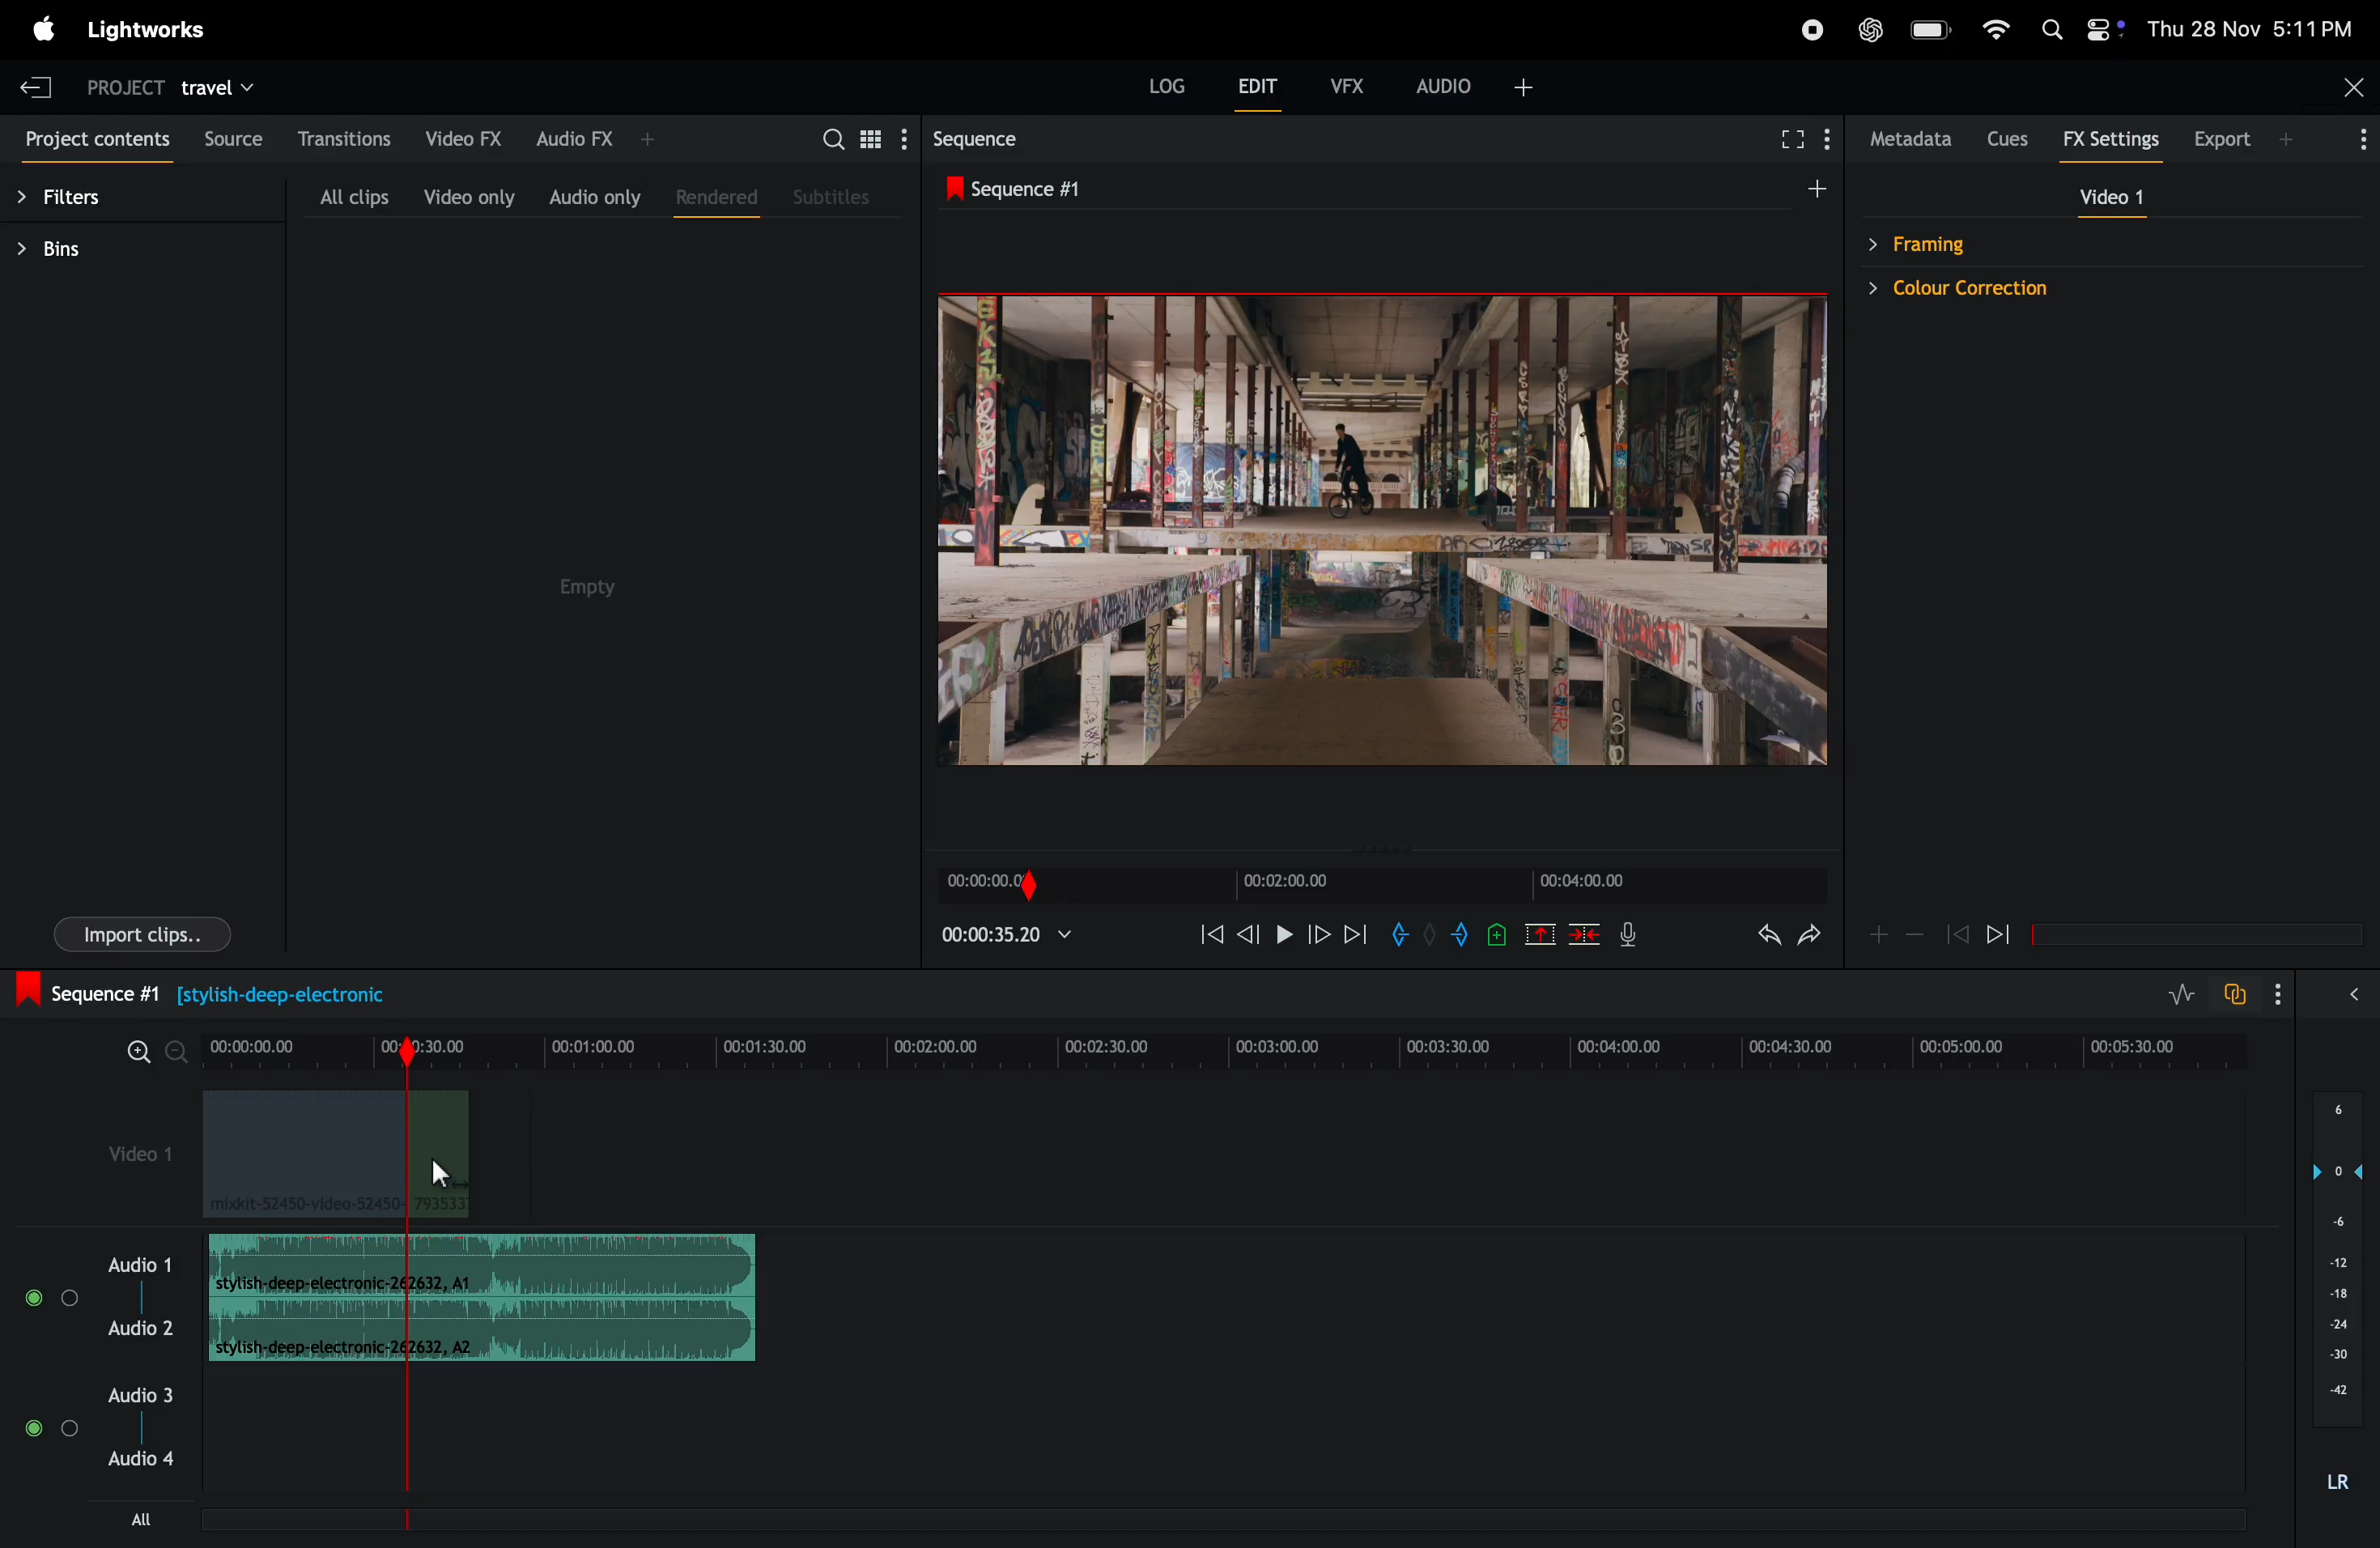 The image size is (2380, 1548). Describe the element at coordinates (1262, 91) in the screenshot. I see `edit` at that location.